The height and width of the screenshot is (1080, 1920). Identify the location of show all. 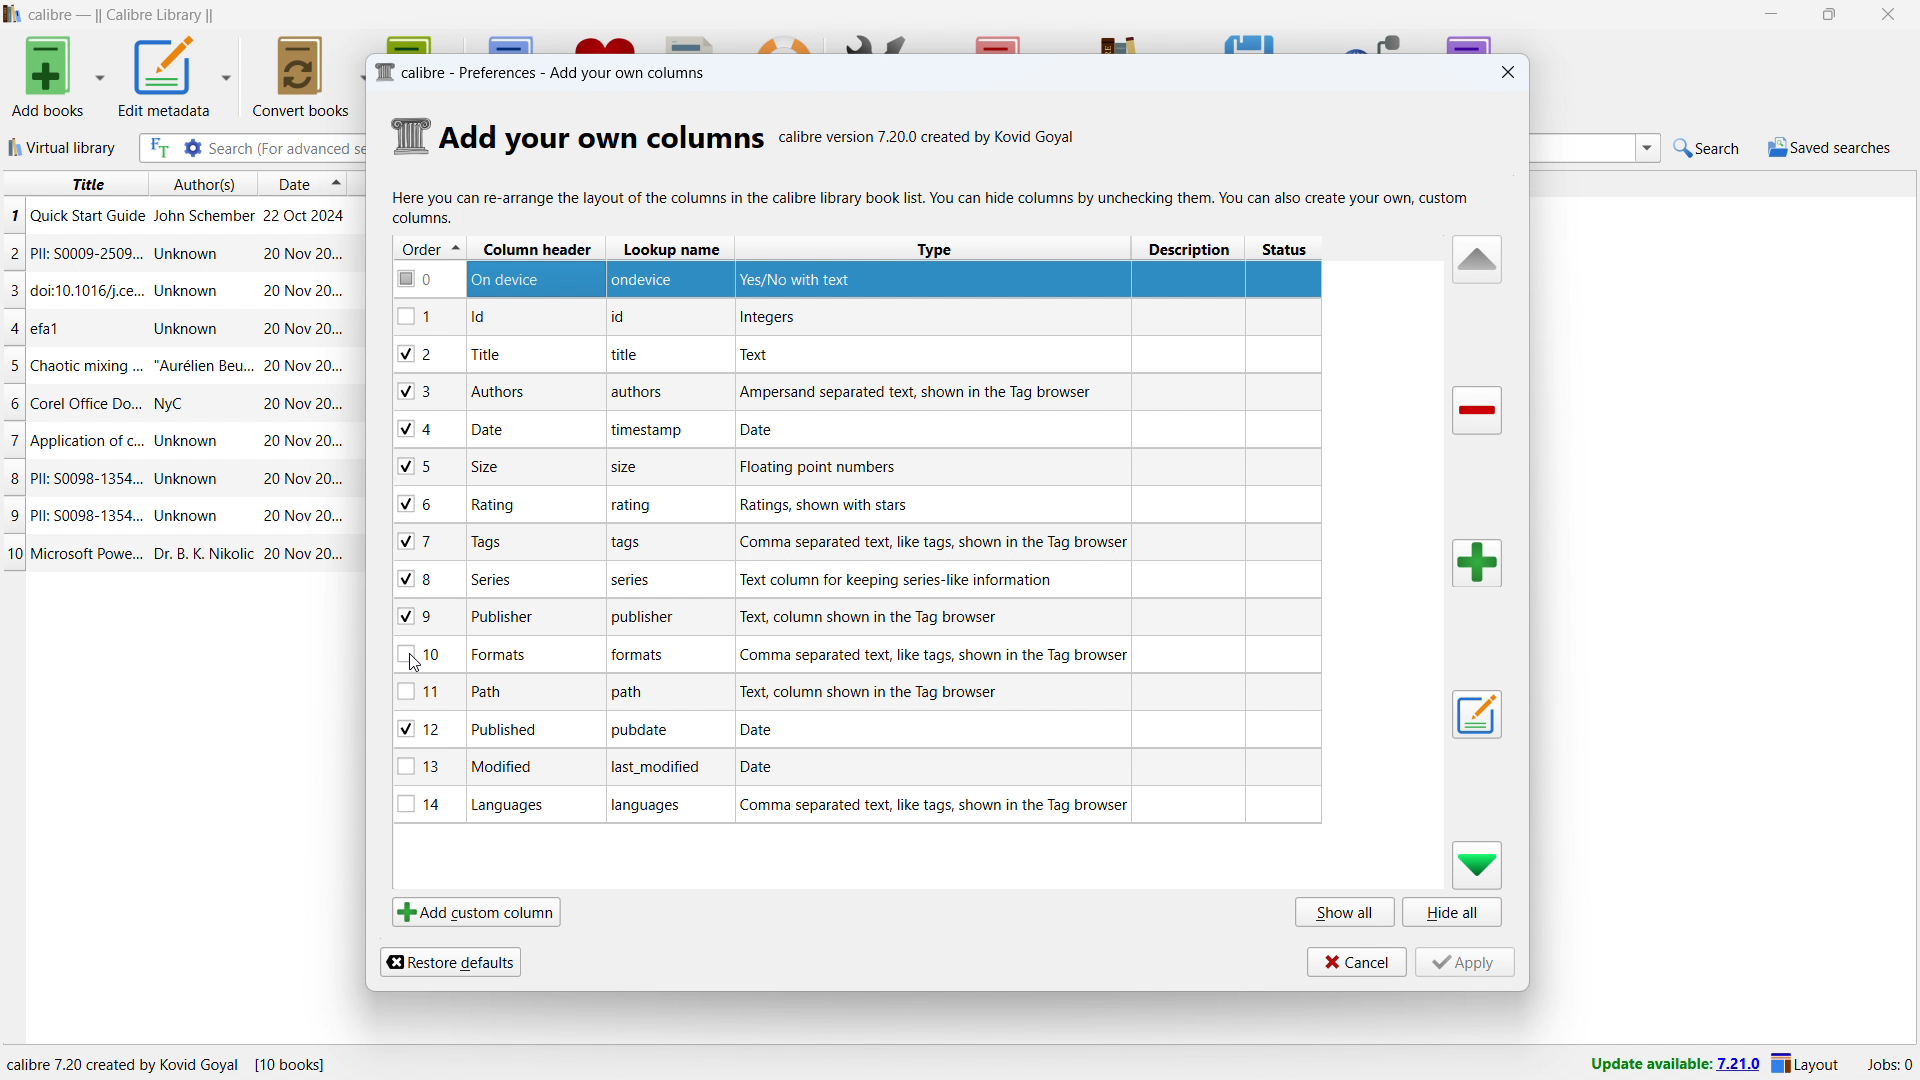
(1344, 911).